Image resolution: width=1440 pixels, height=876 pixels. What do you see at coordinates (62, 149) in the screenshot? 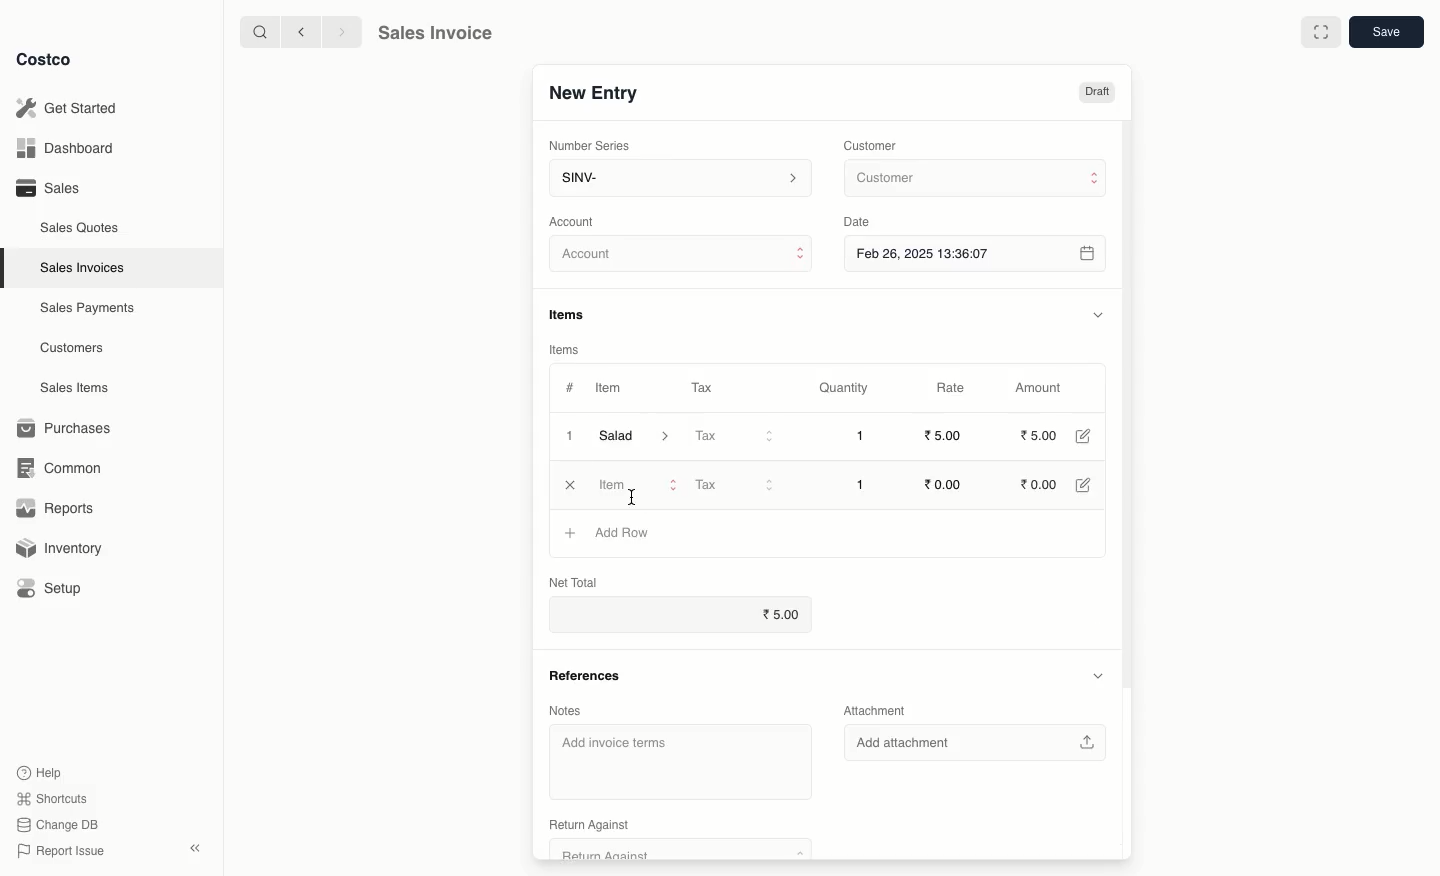
I see `Dashboard` at bounding box center [62, 149].